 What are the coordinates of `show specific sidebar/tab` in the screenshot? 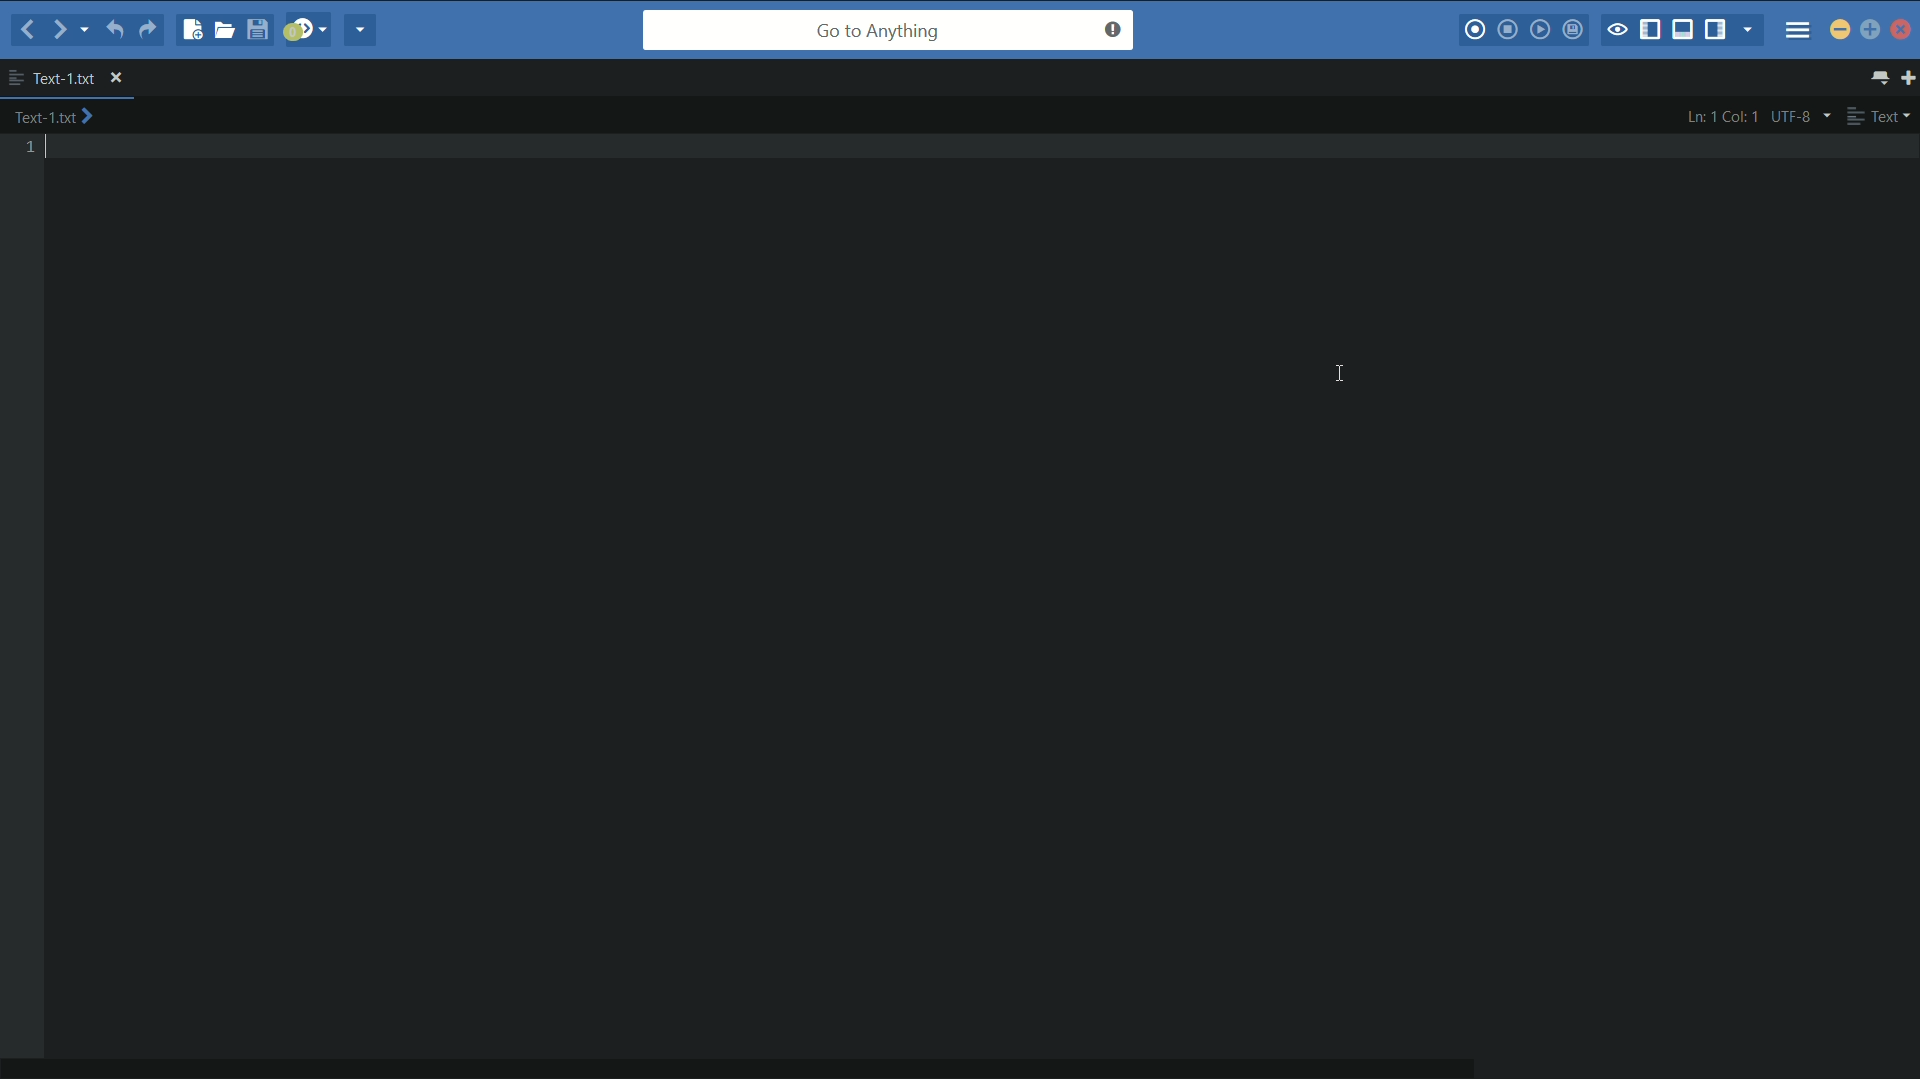 It's located at (1753, 32).